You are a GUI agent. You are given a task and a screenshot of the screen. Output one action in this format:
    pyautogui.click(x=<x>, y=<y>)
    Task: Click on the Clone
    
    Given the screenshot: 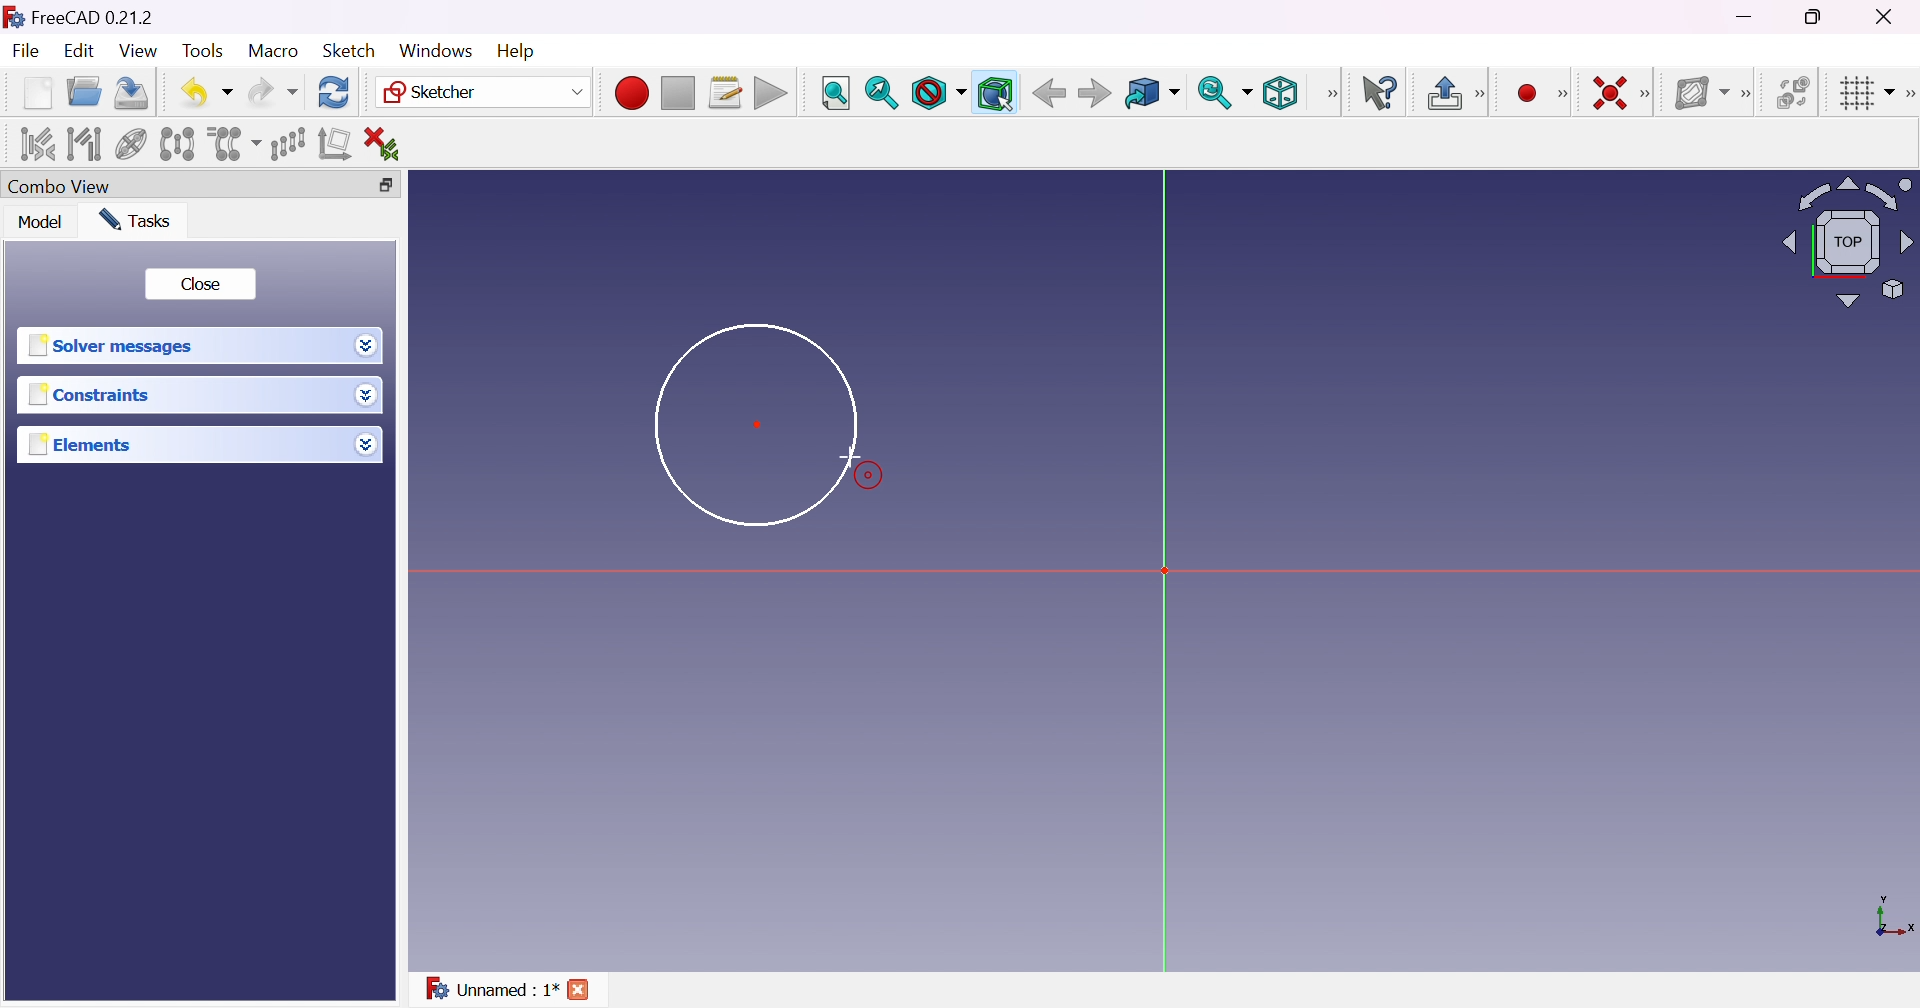 What is the action you would take?
    pyautogui.click(x=233, y=144)
    